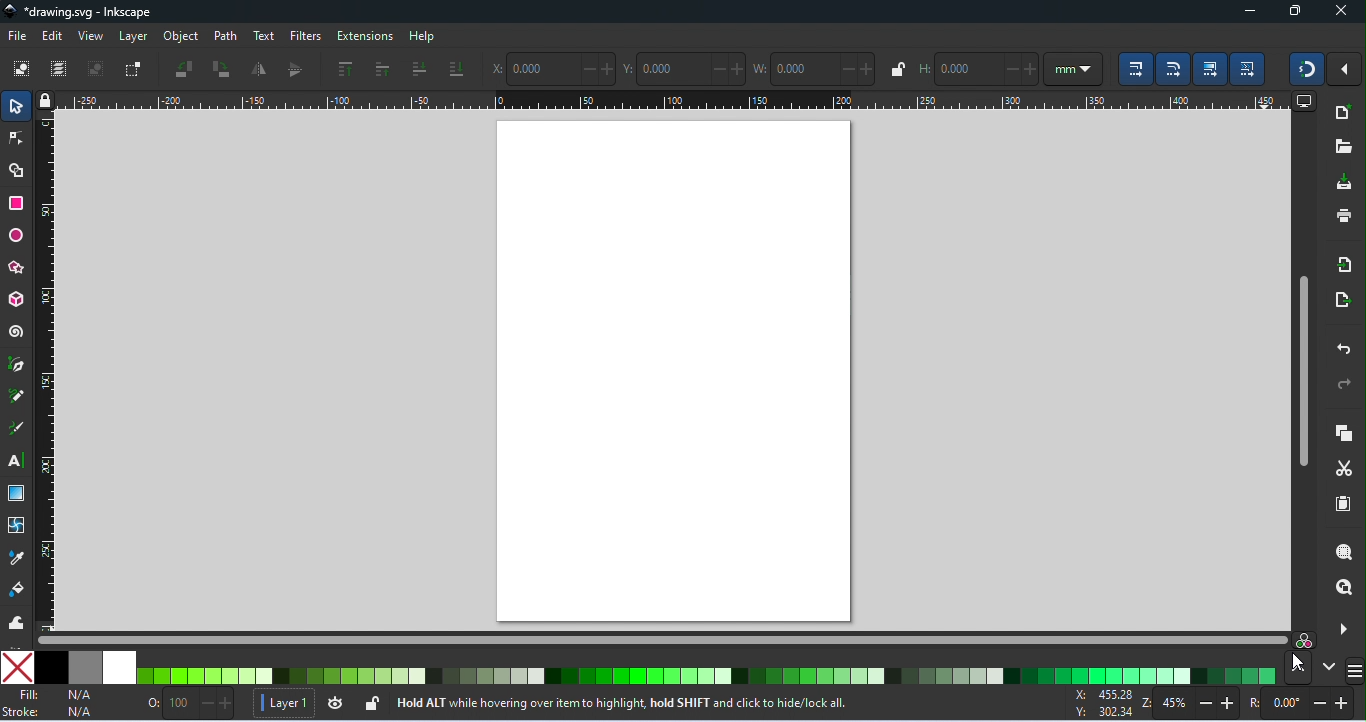  Describe the element at coordinates (95, 69) in the screenshot. I see `deselect` at that location.